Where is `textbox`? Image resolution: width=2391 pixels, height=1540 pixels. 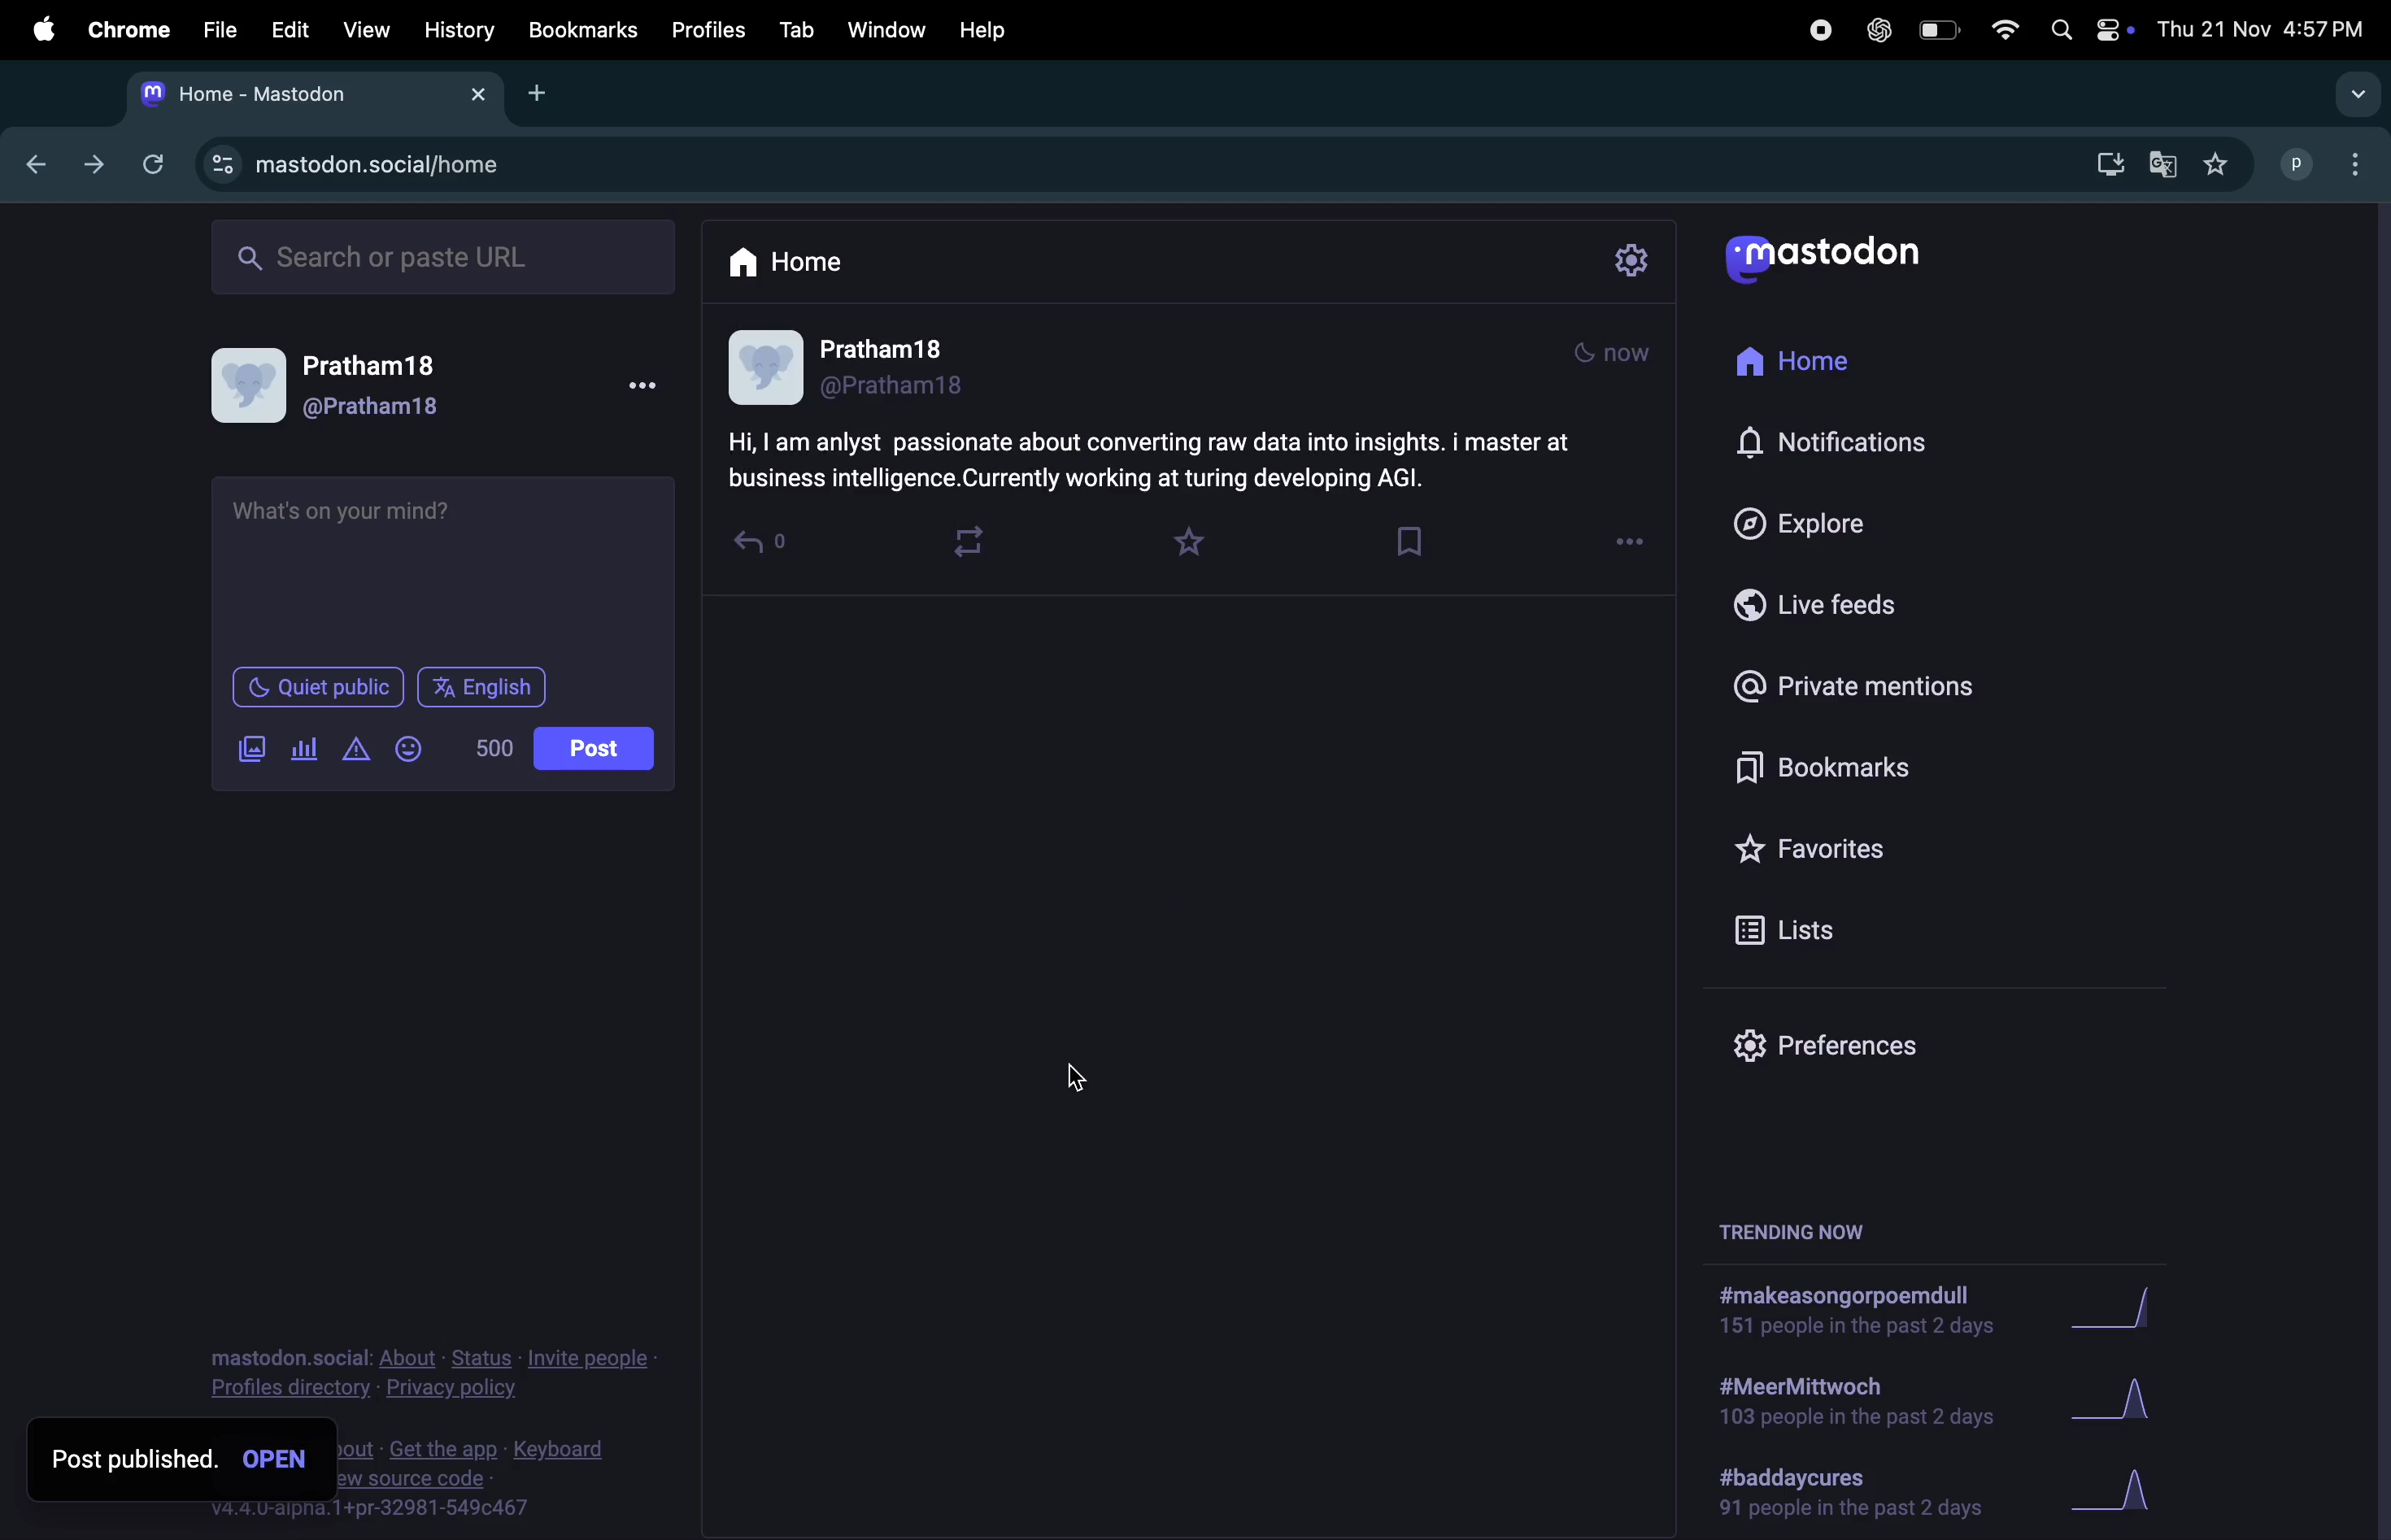
textbox is located at coordinates (448, 566).